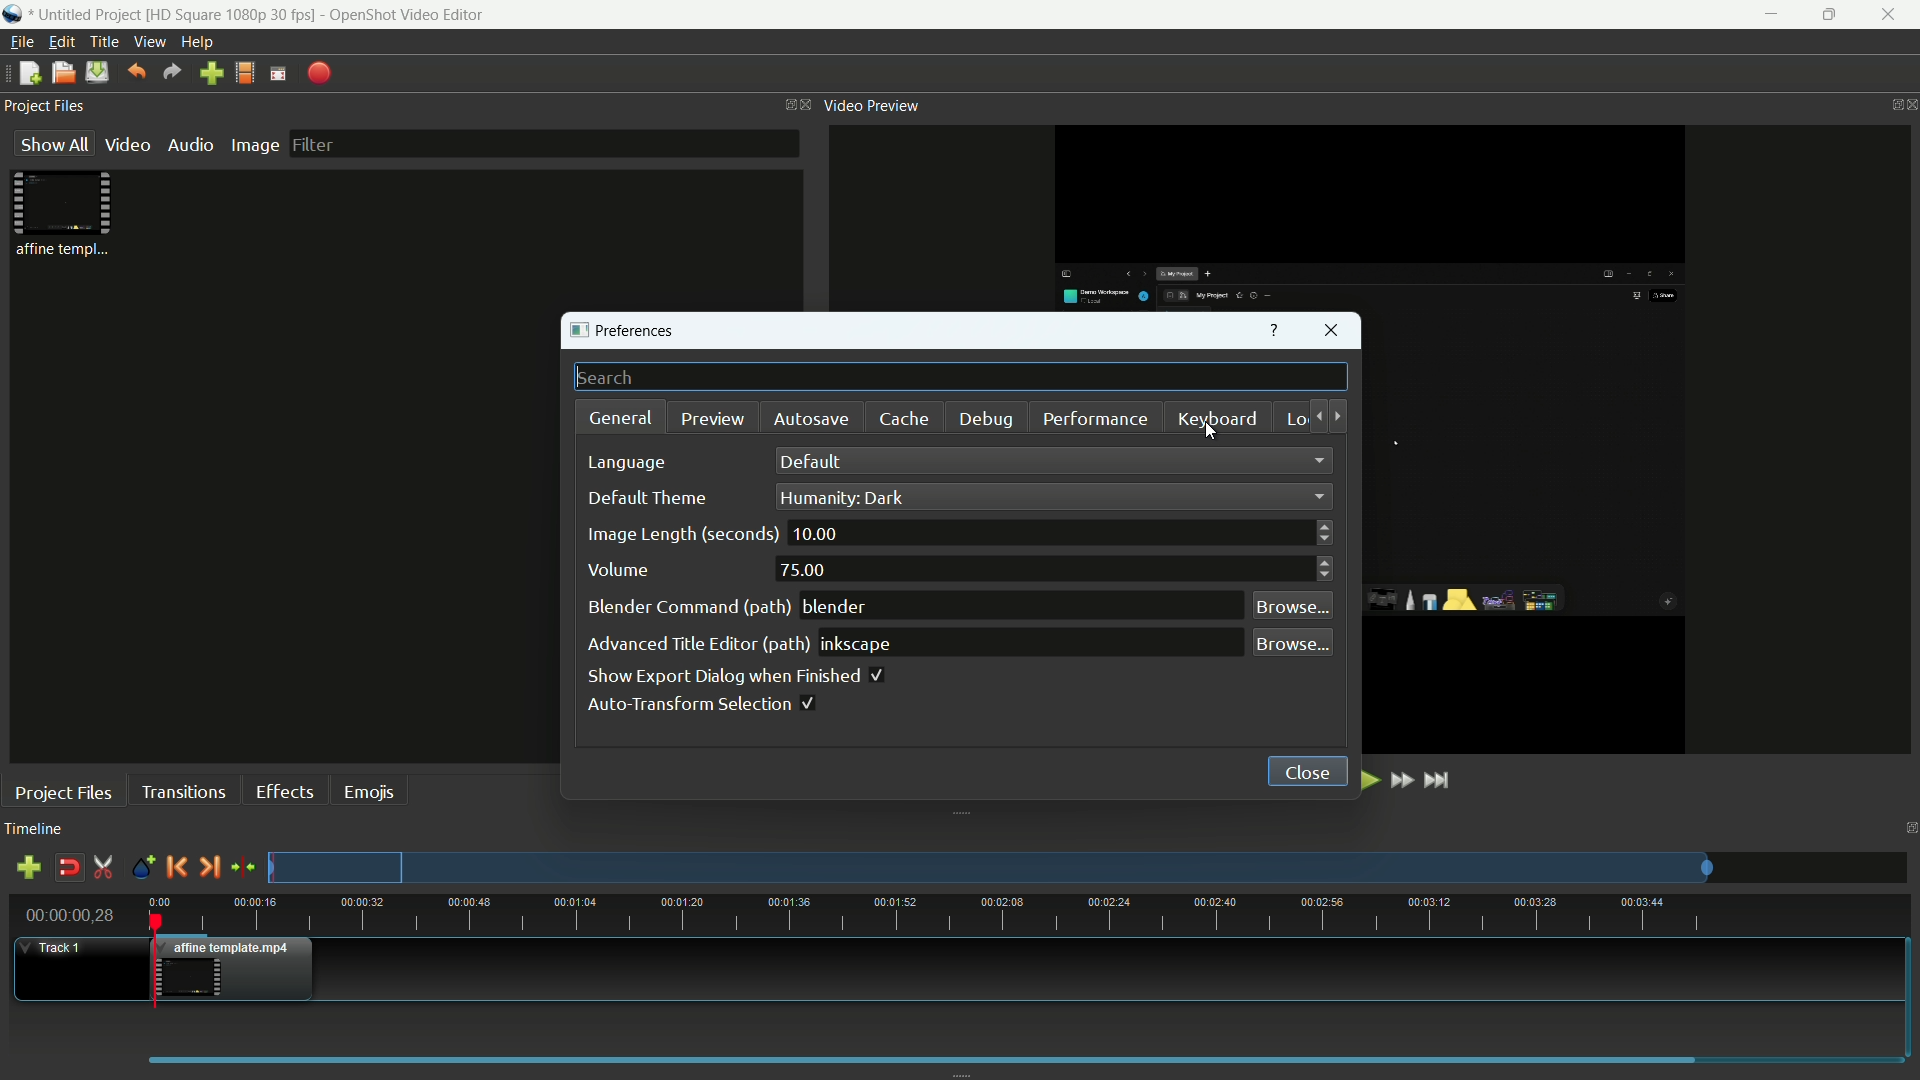 This screenshot has height=1080, width=1920. I want to click on advanced title, so click(697, 643).